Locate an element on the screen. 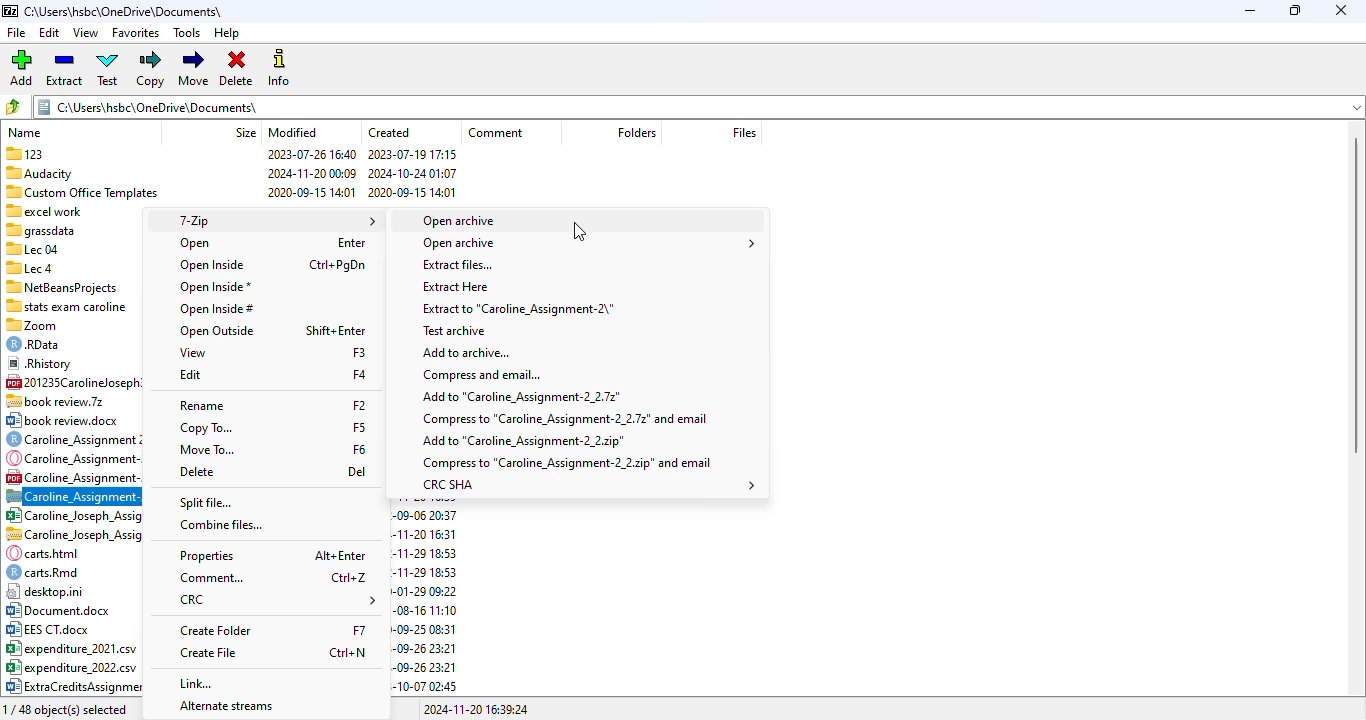 The height and width of the screenshot is (720, 1366). *™ NetBeansProiects 2024-11-12 19:16 2024-11-12 16:09 is located at coordinates (68, 286).